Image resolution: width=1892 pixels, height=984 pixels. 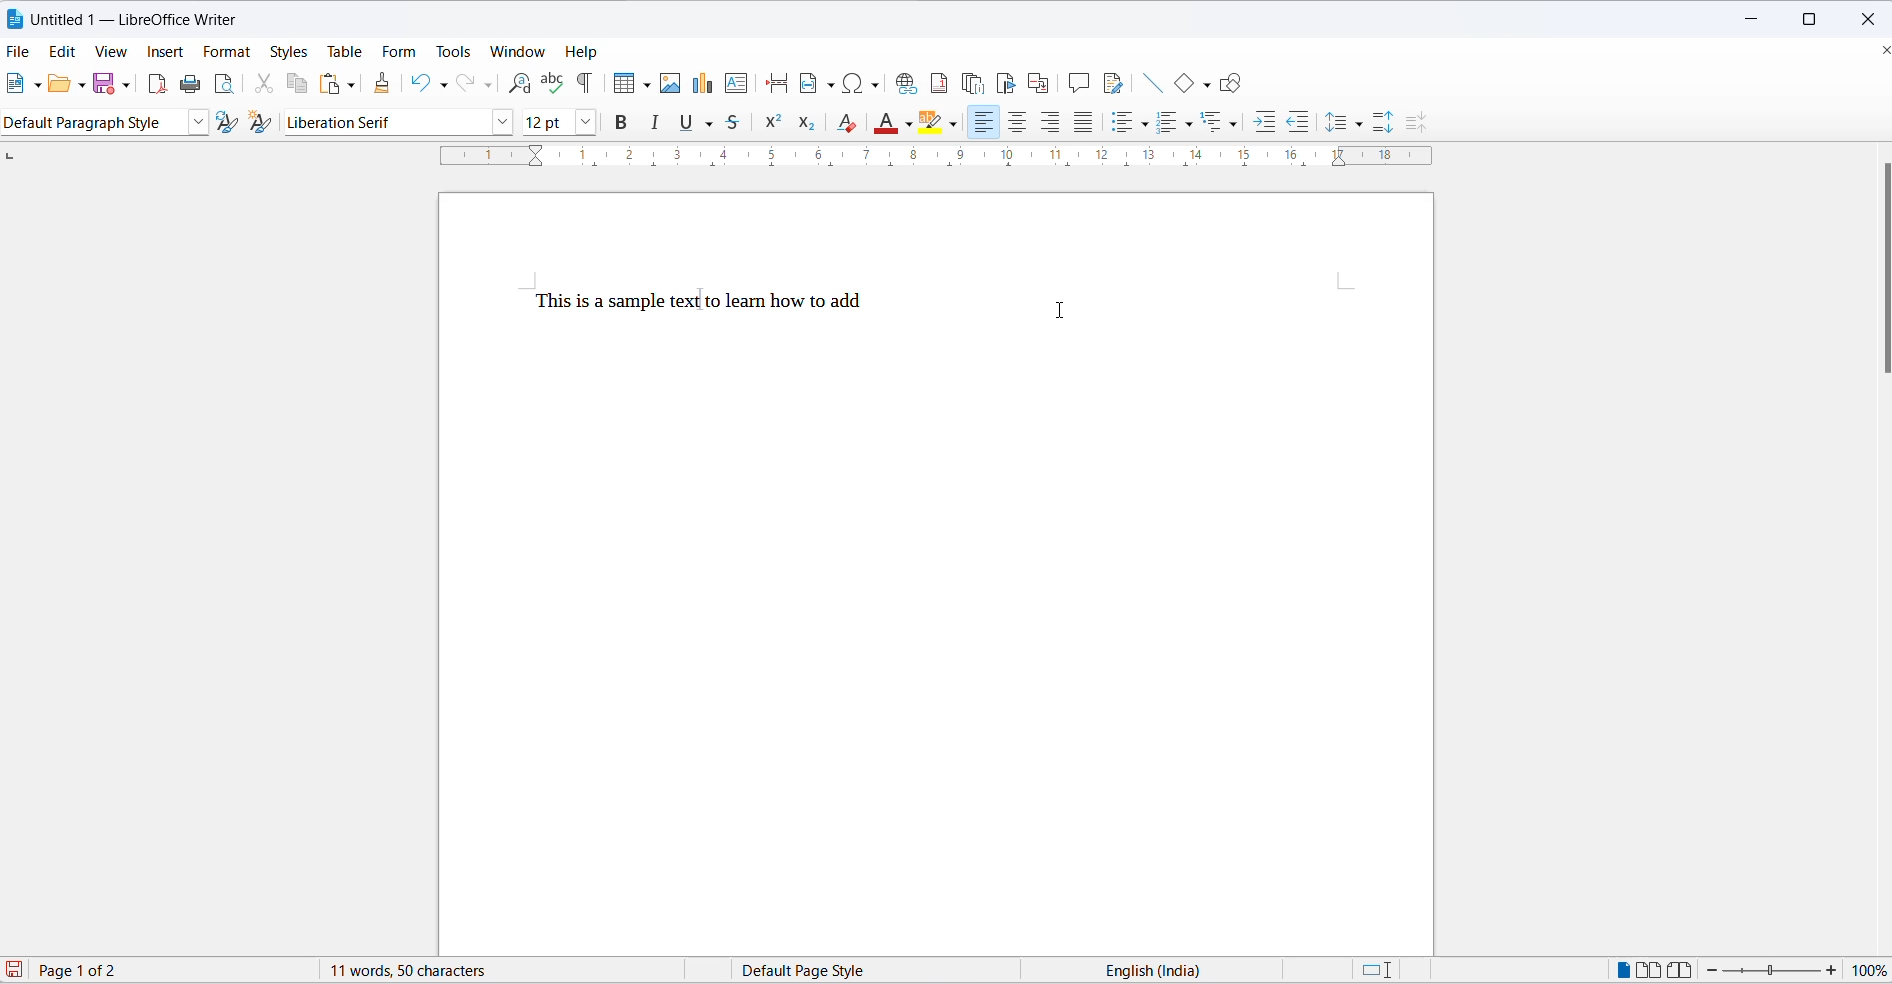 I want to click on minimze, so click(x=1755, y=15).